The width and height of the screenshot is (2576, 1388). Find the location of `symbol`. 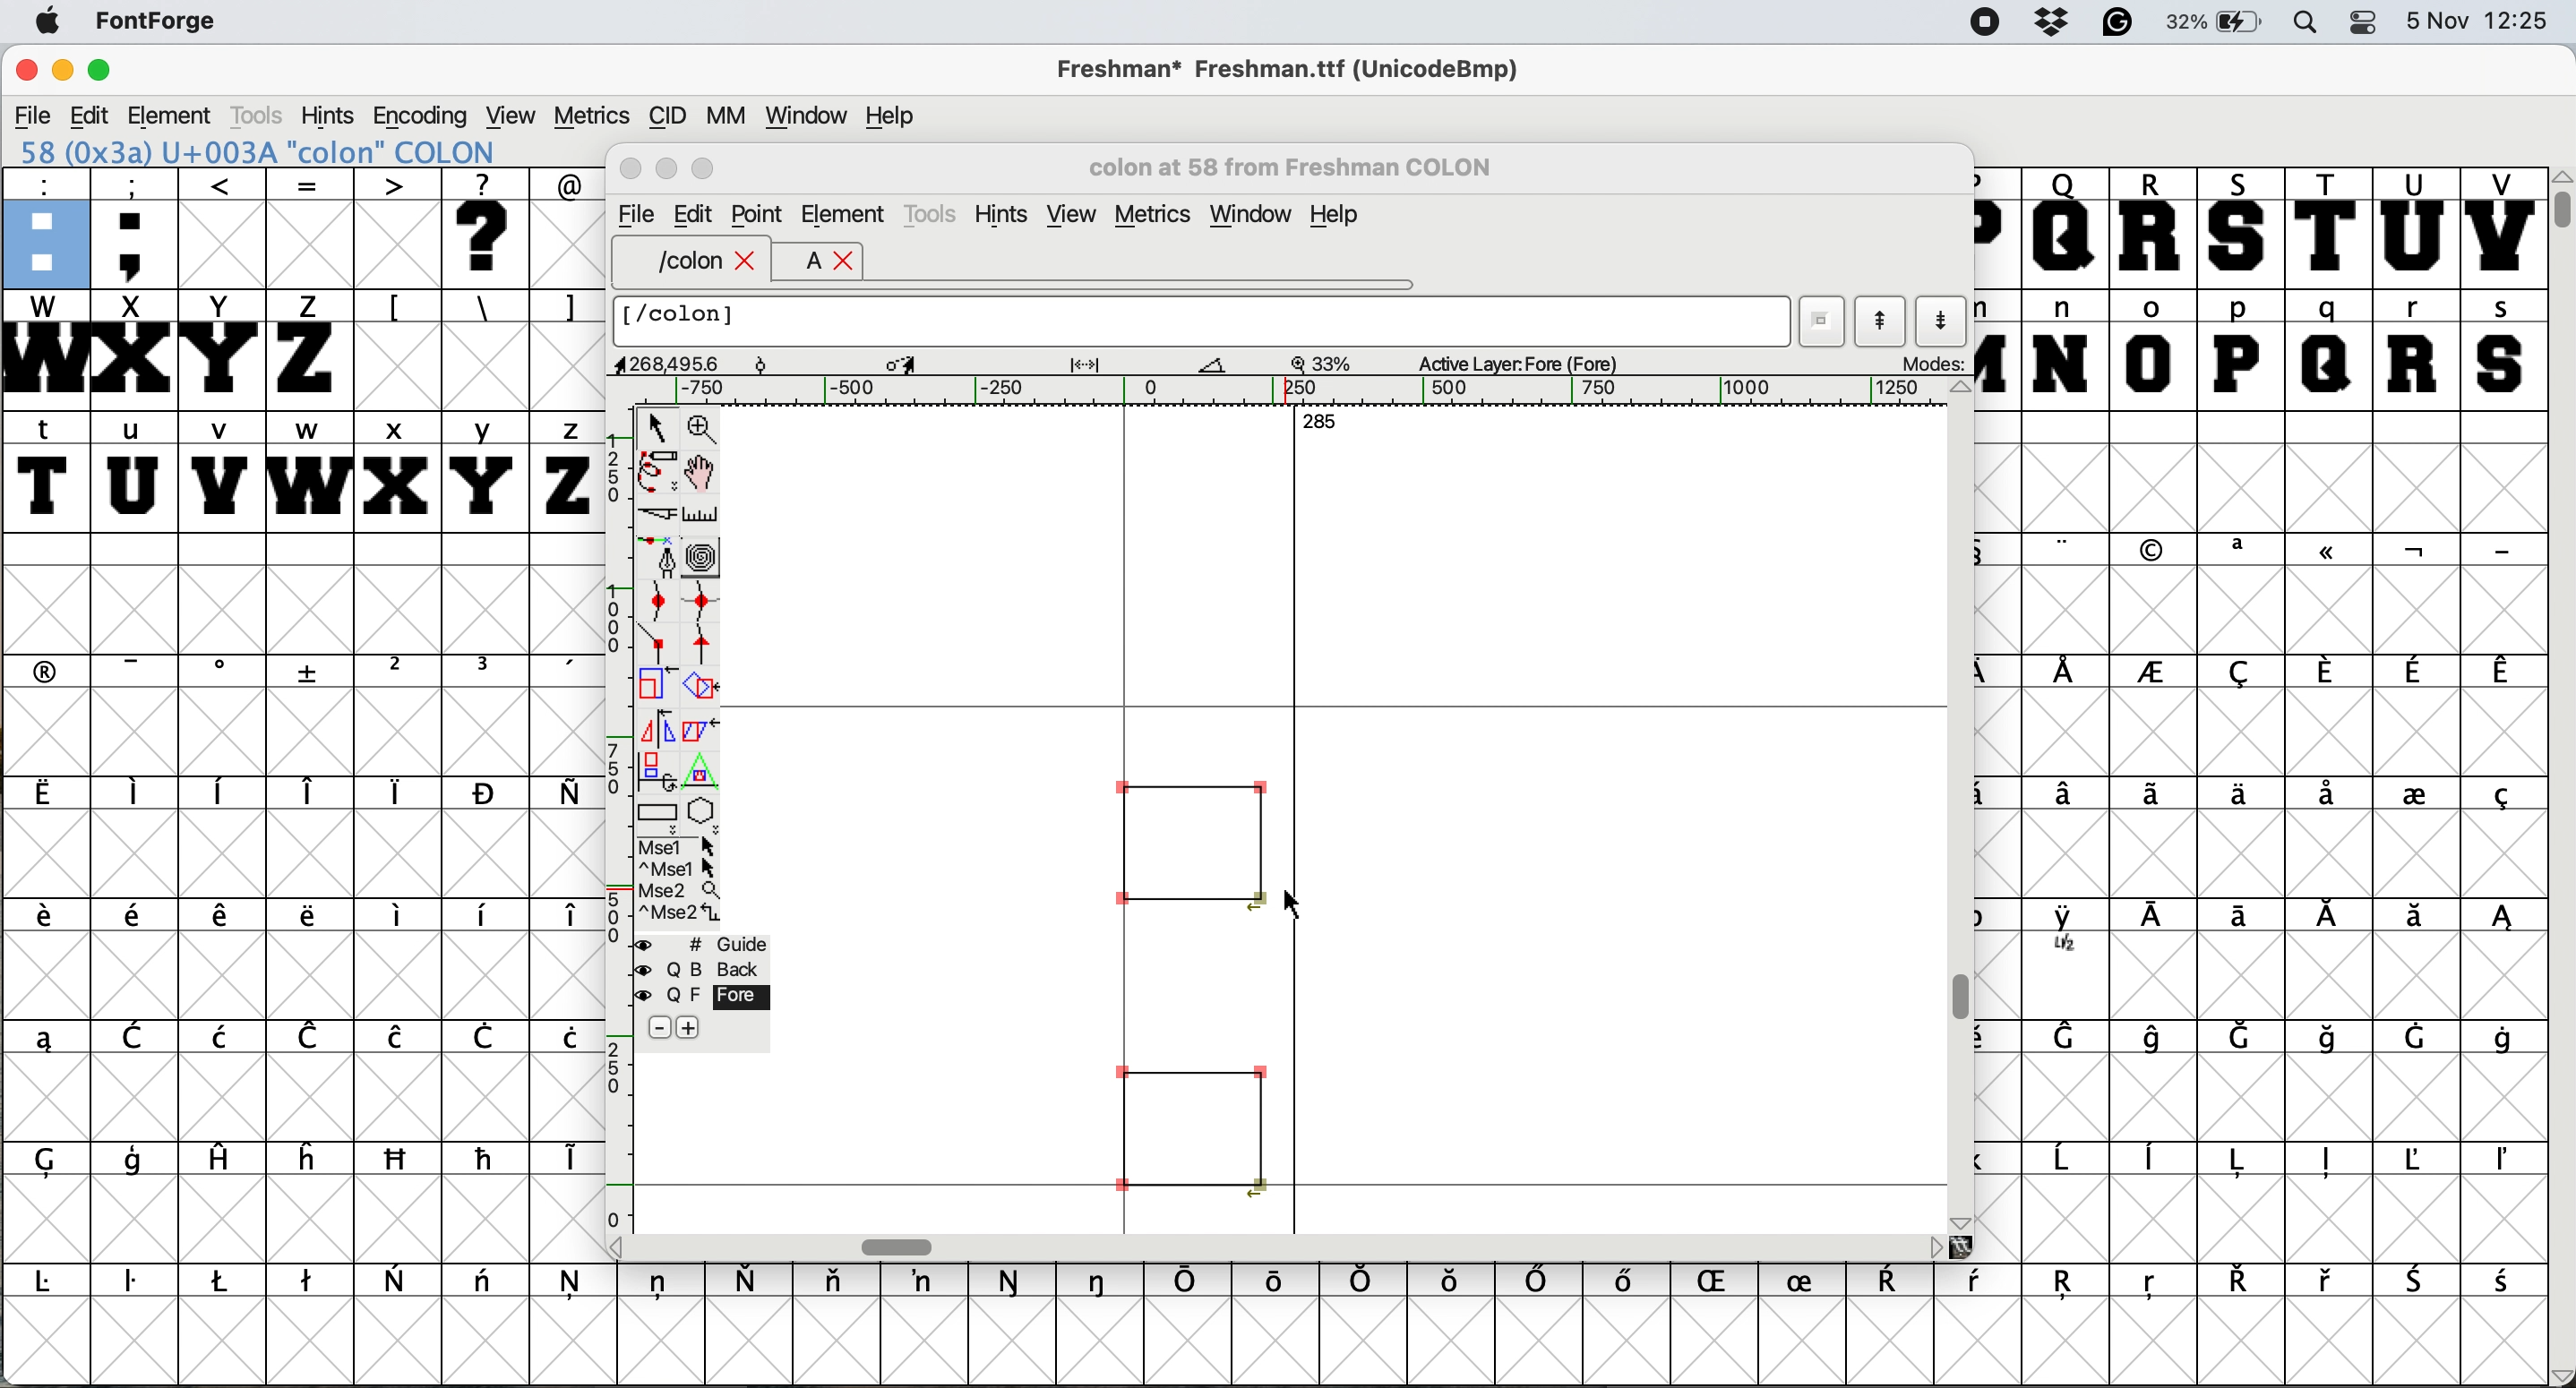

symbol is located at coordinates (2155, 1161).